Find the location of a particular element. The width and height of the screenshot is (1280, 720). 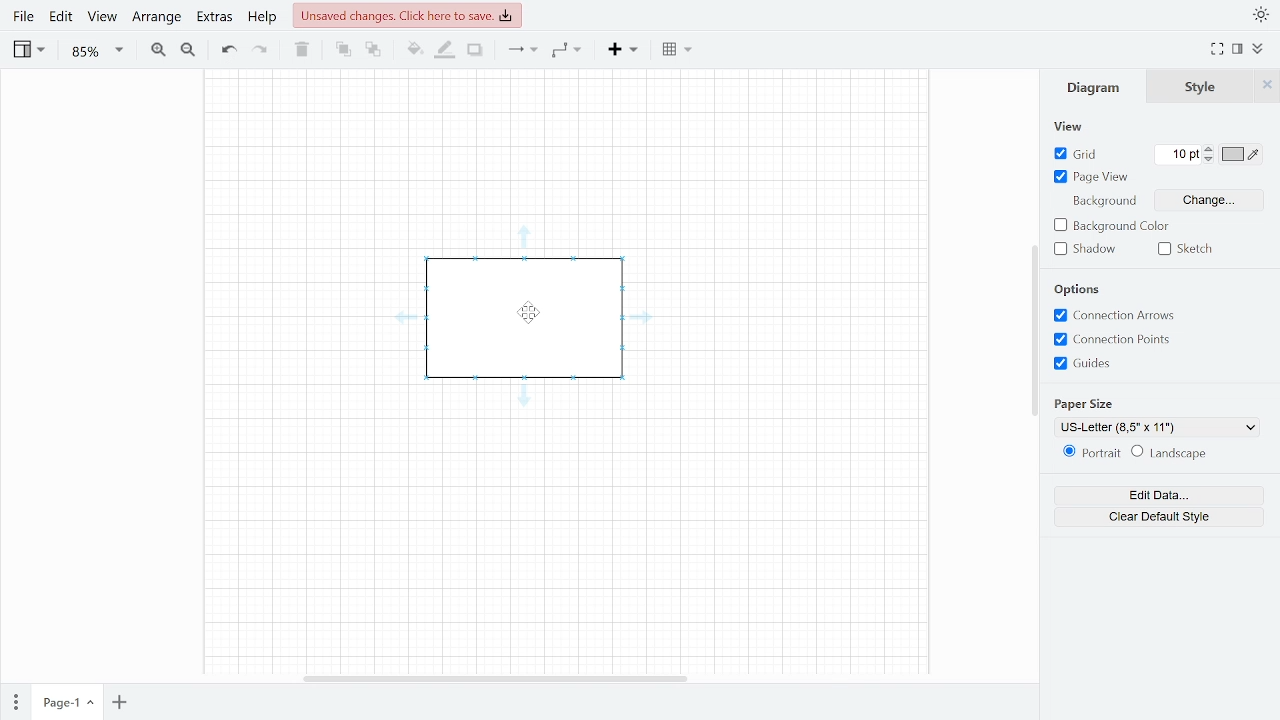

Background color is located at coordinates (1125, 227).